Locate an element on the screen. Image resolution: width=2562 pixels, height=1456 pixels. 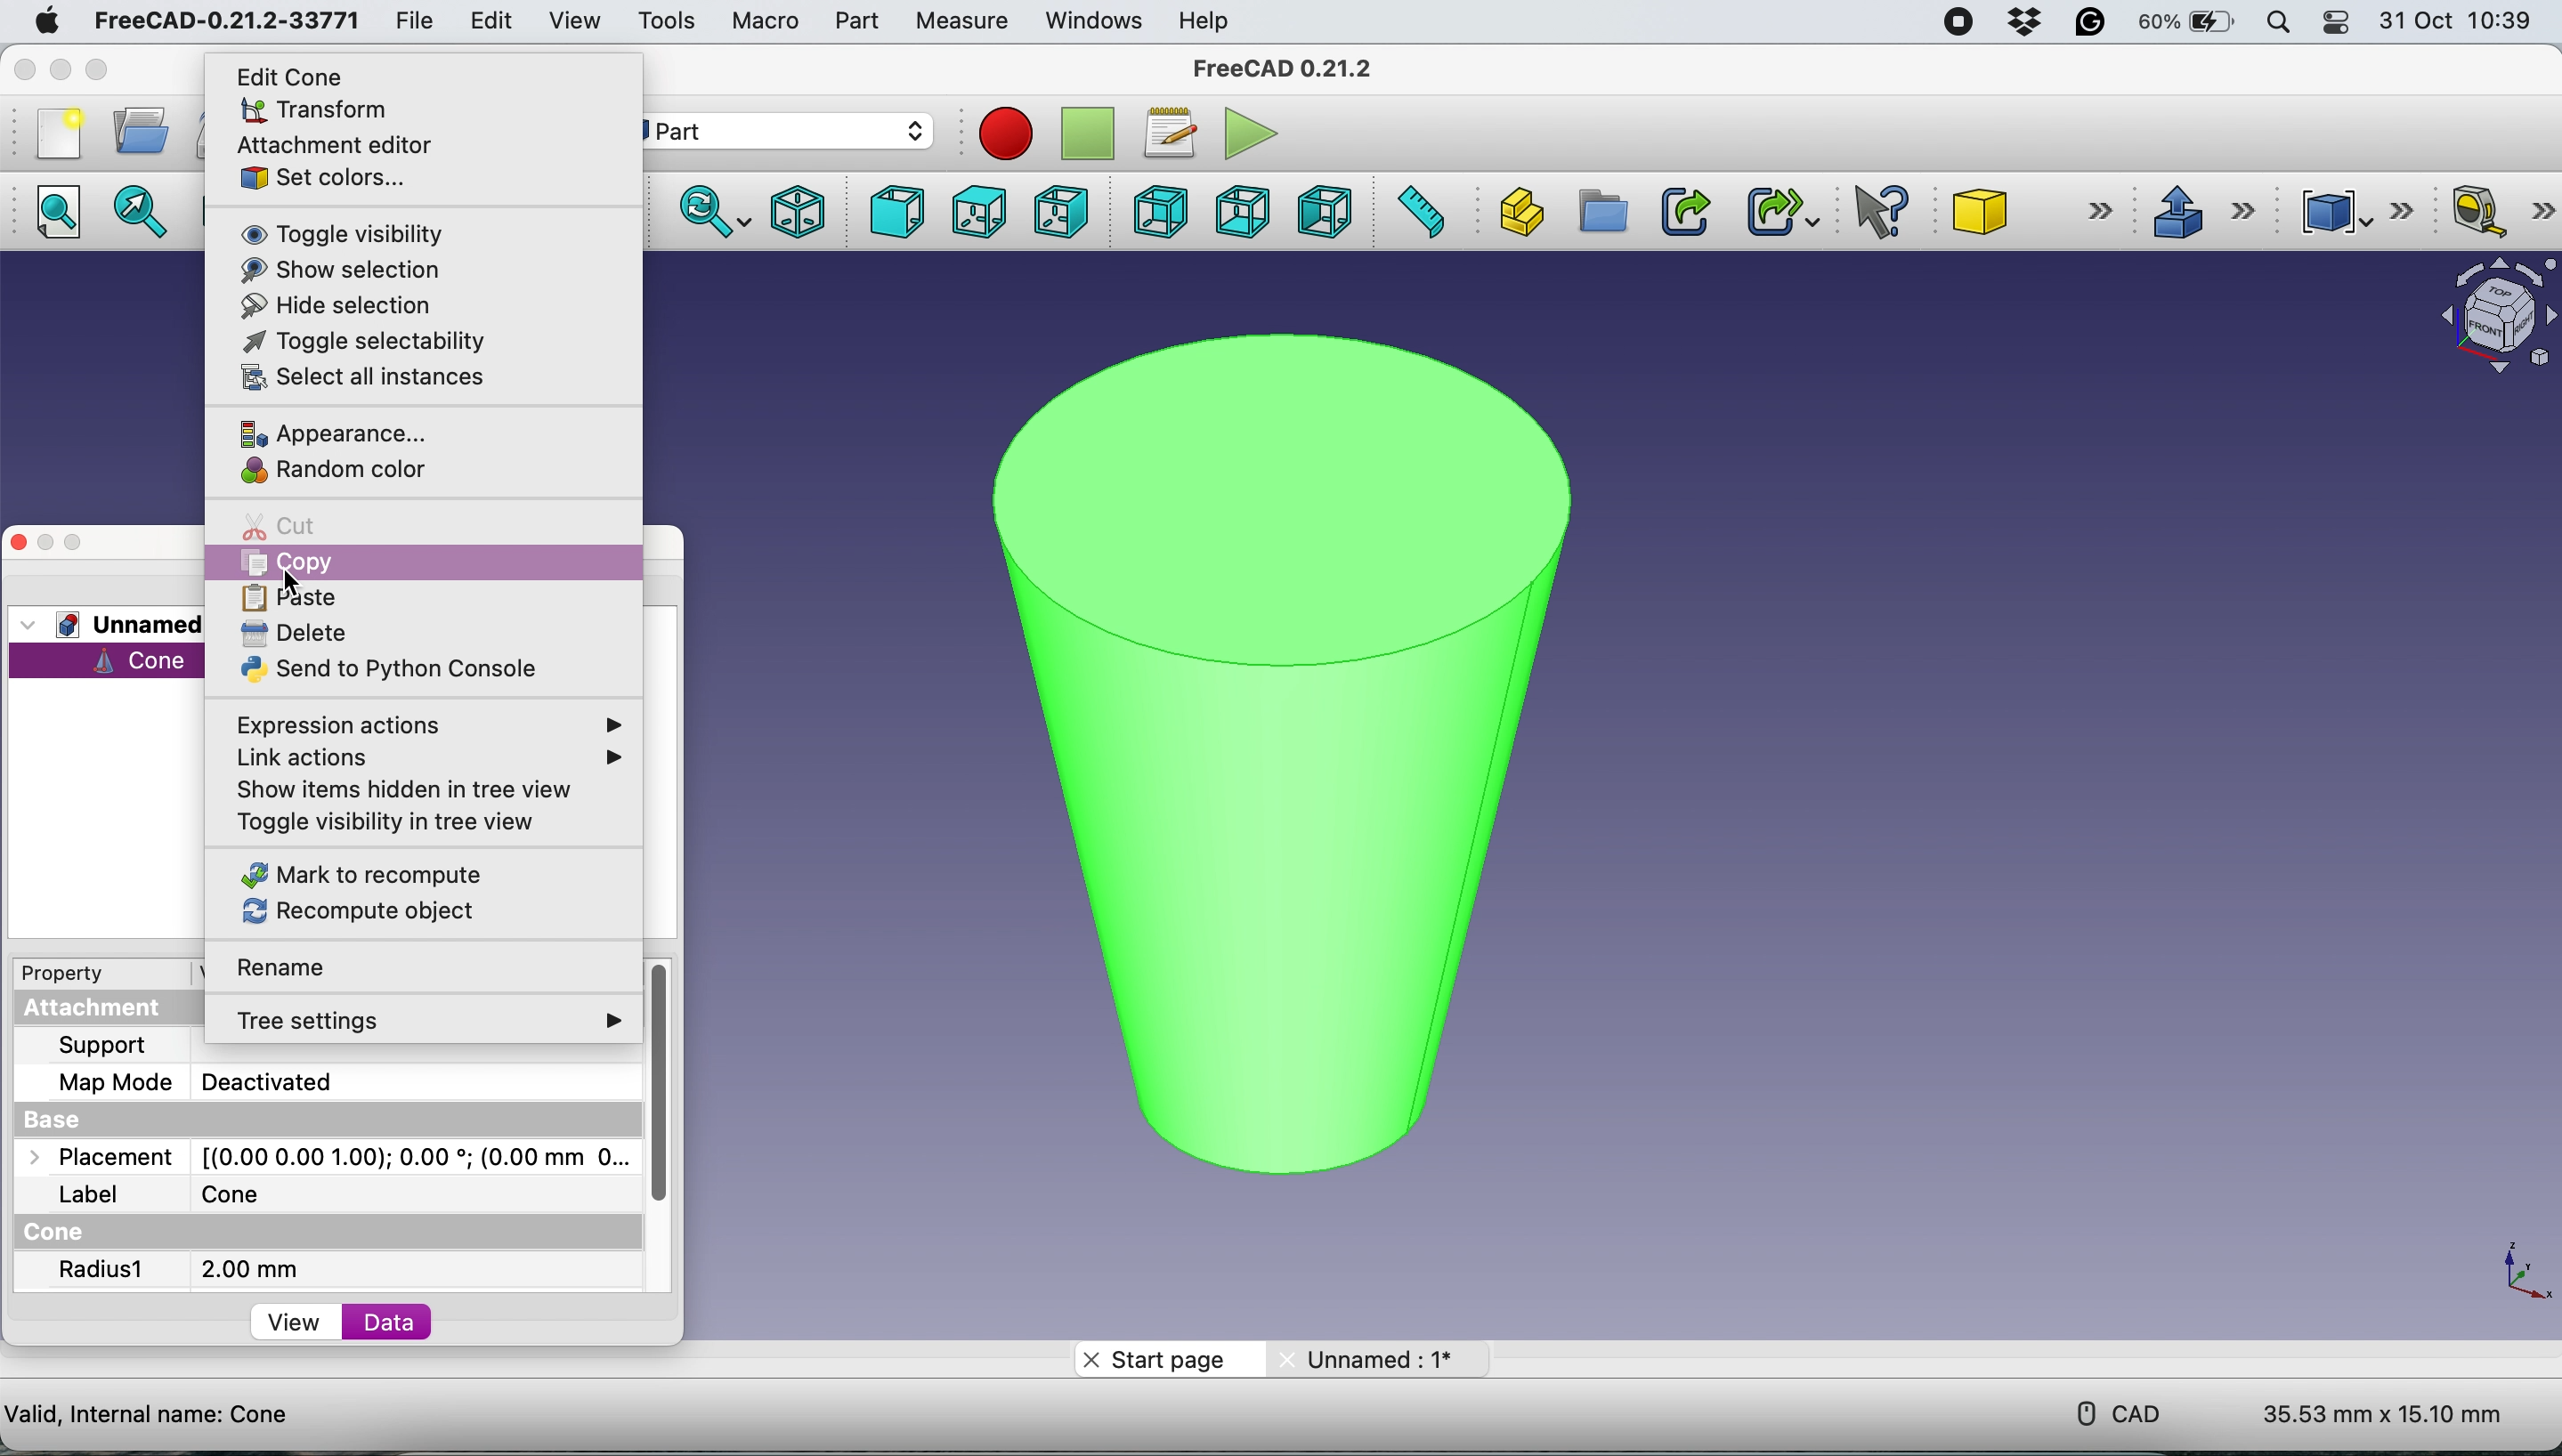
valid, internal name: cone is located at coordinates (149, 1412).